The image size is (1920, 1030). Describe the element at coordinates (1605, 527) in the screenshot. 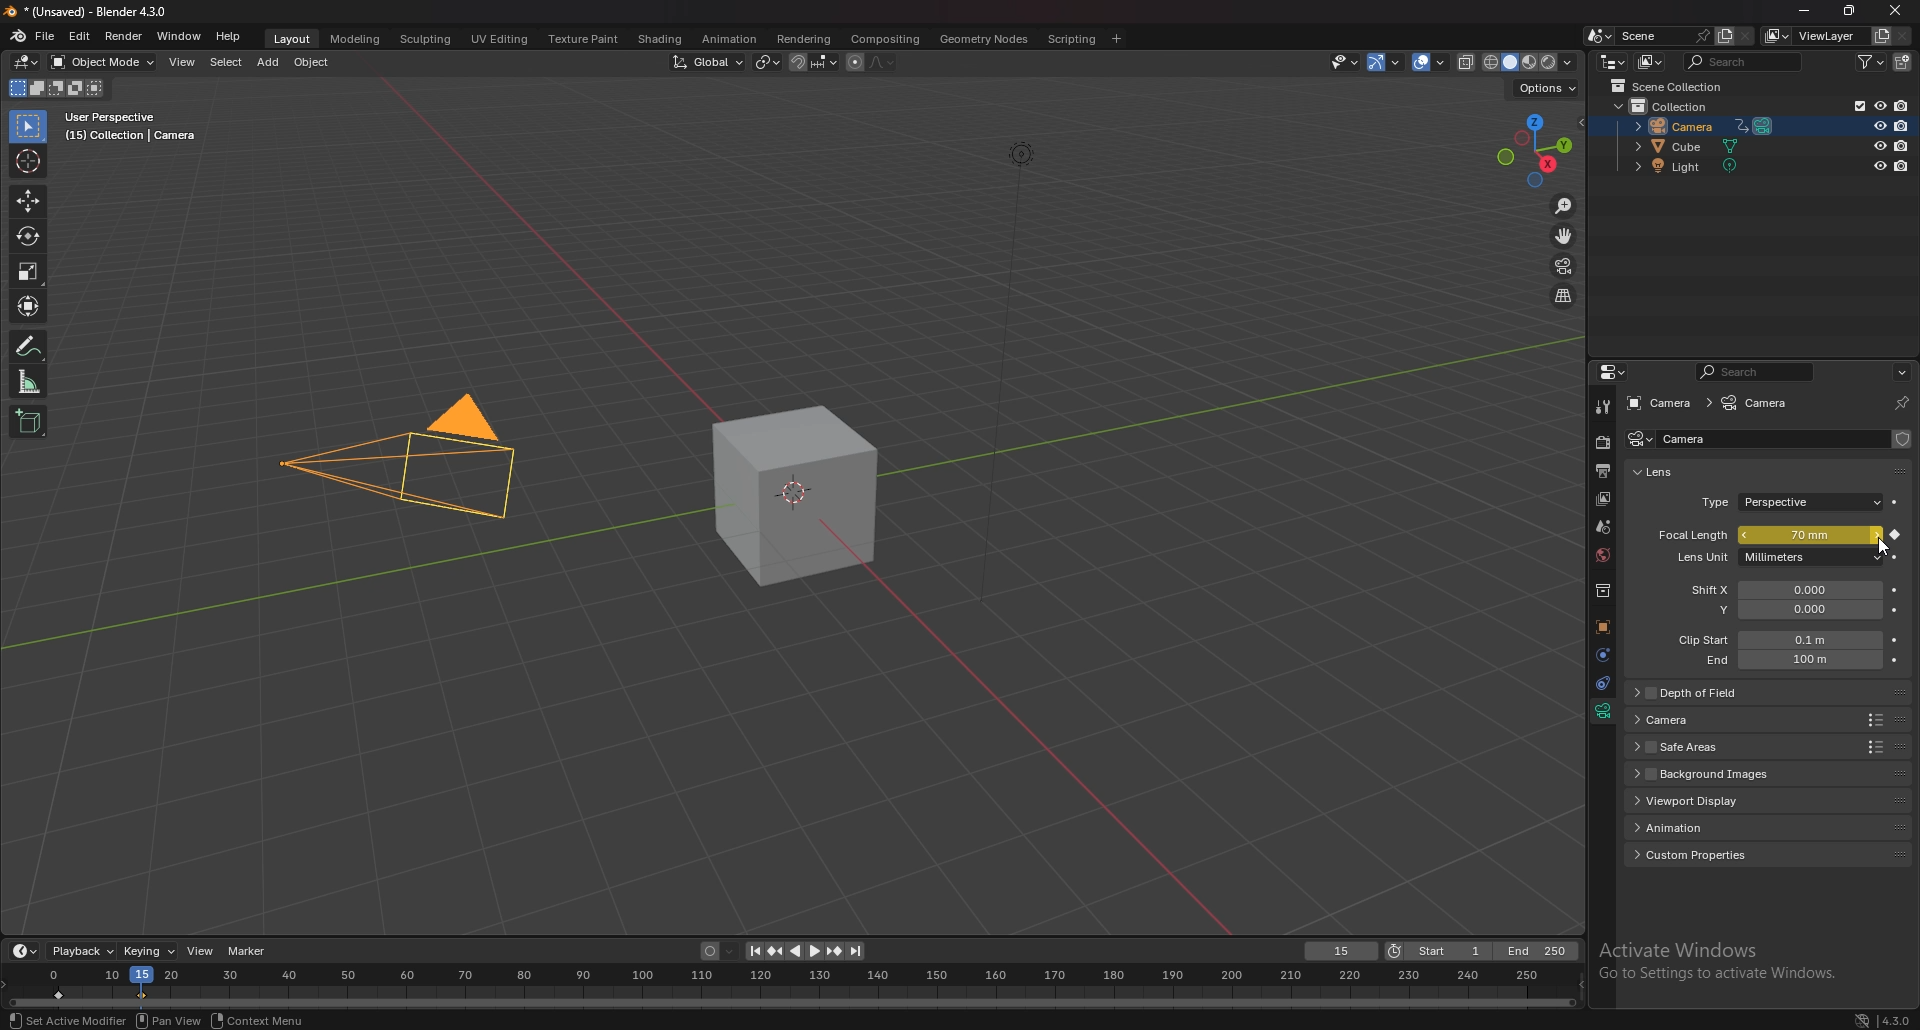

I see `scene` at that location.